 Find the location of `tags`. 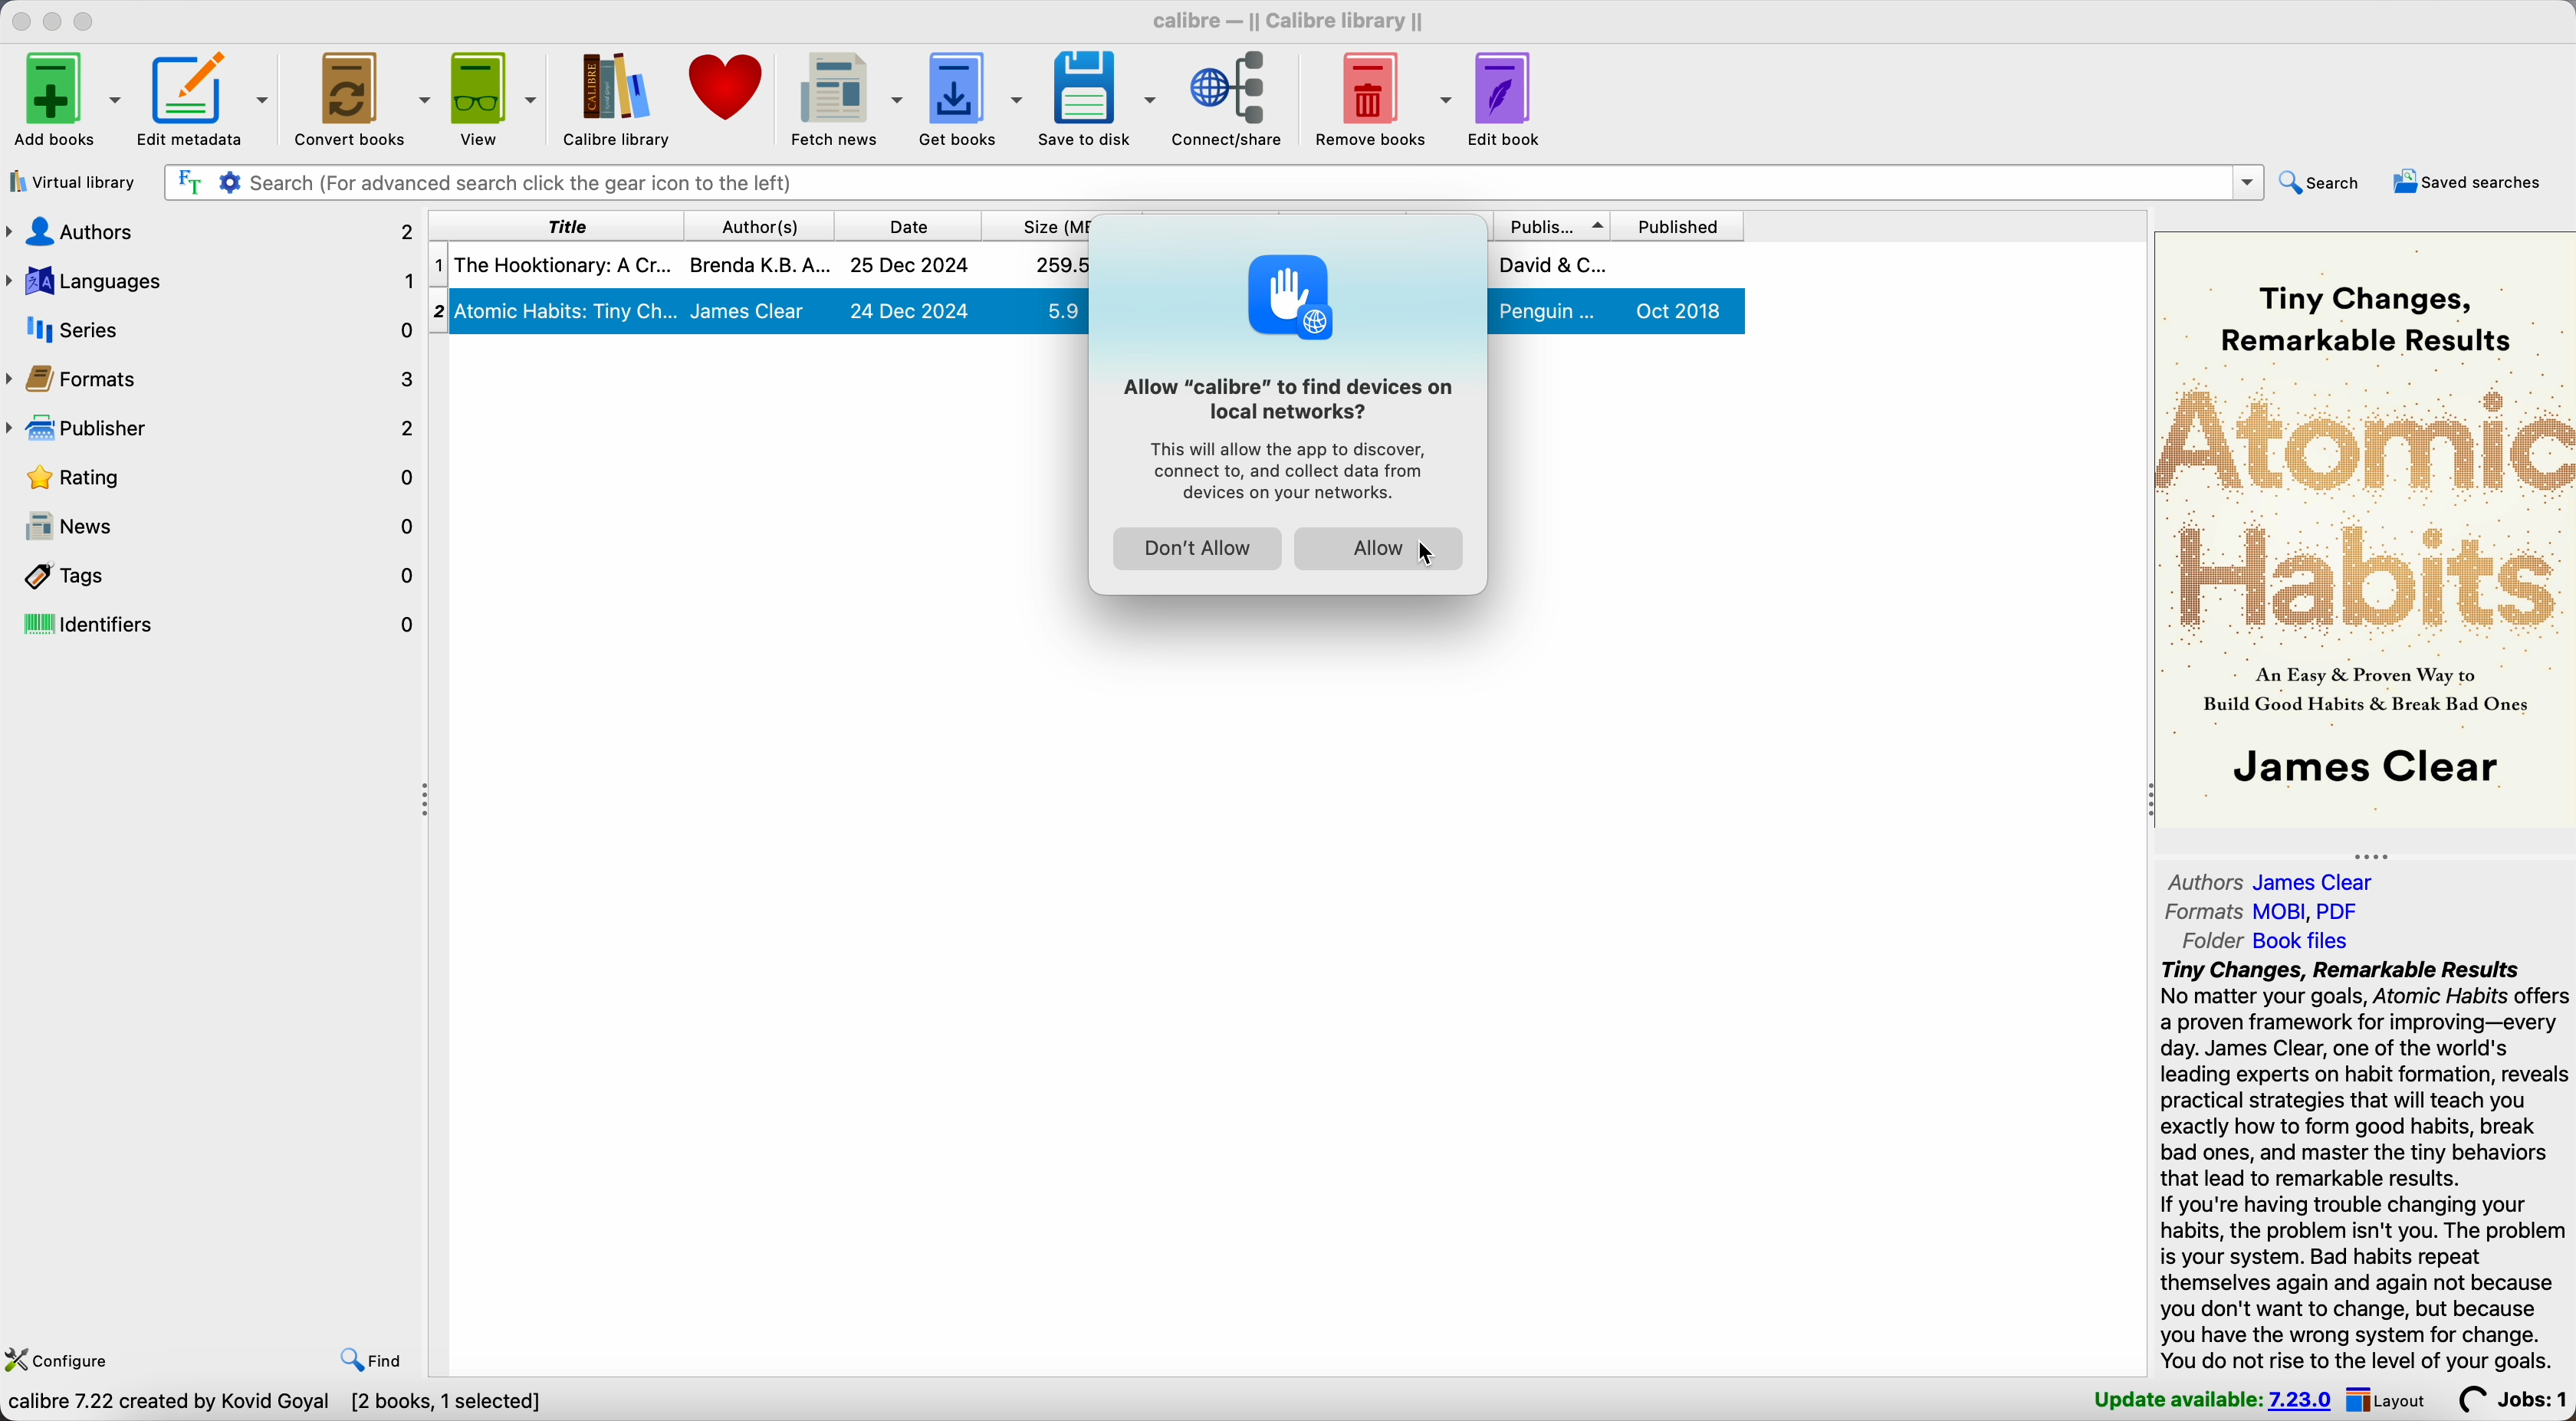

tags is located at coordinates (213, 575).